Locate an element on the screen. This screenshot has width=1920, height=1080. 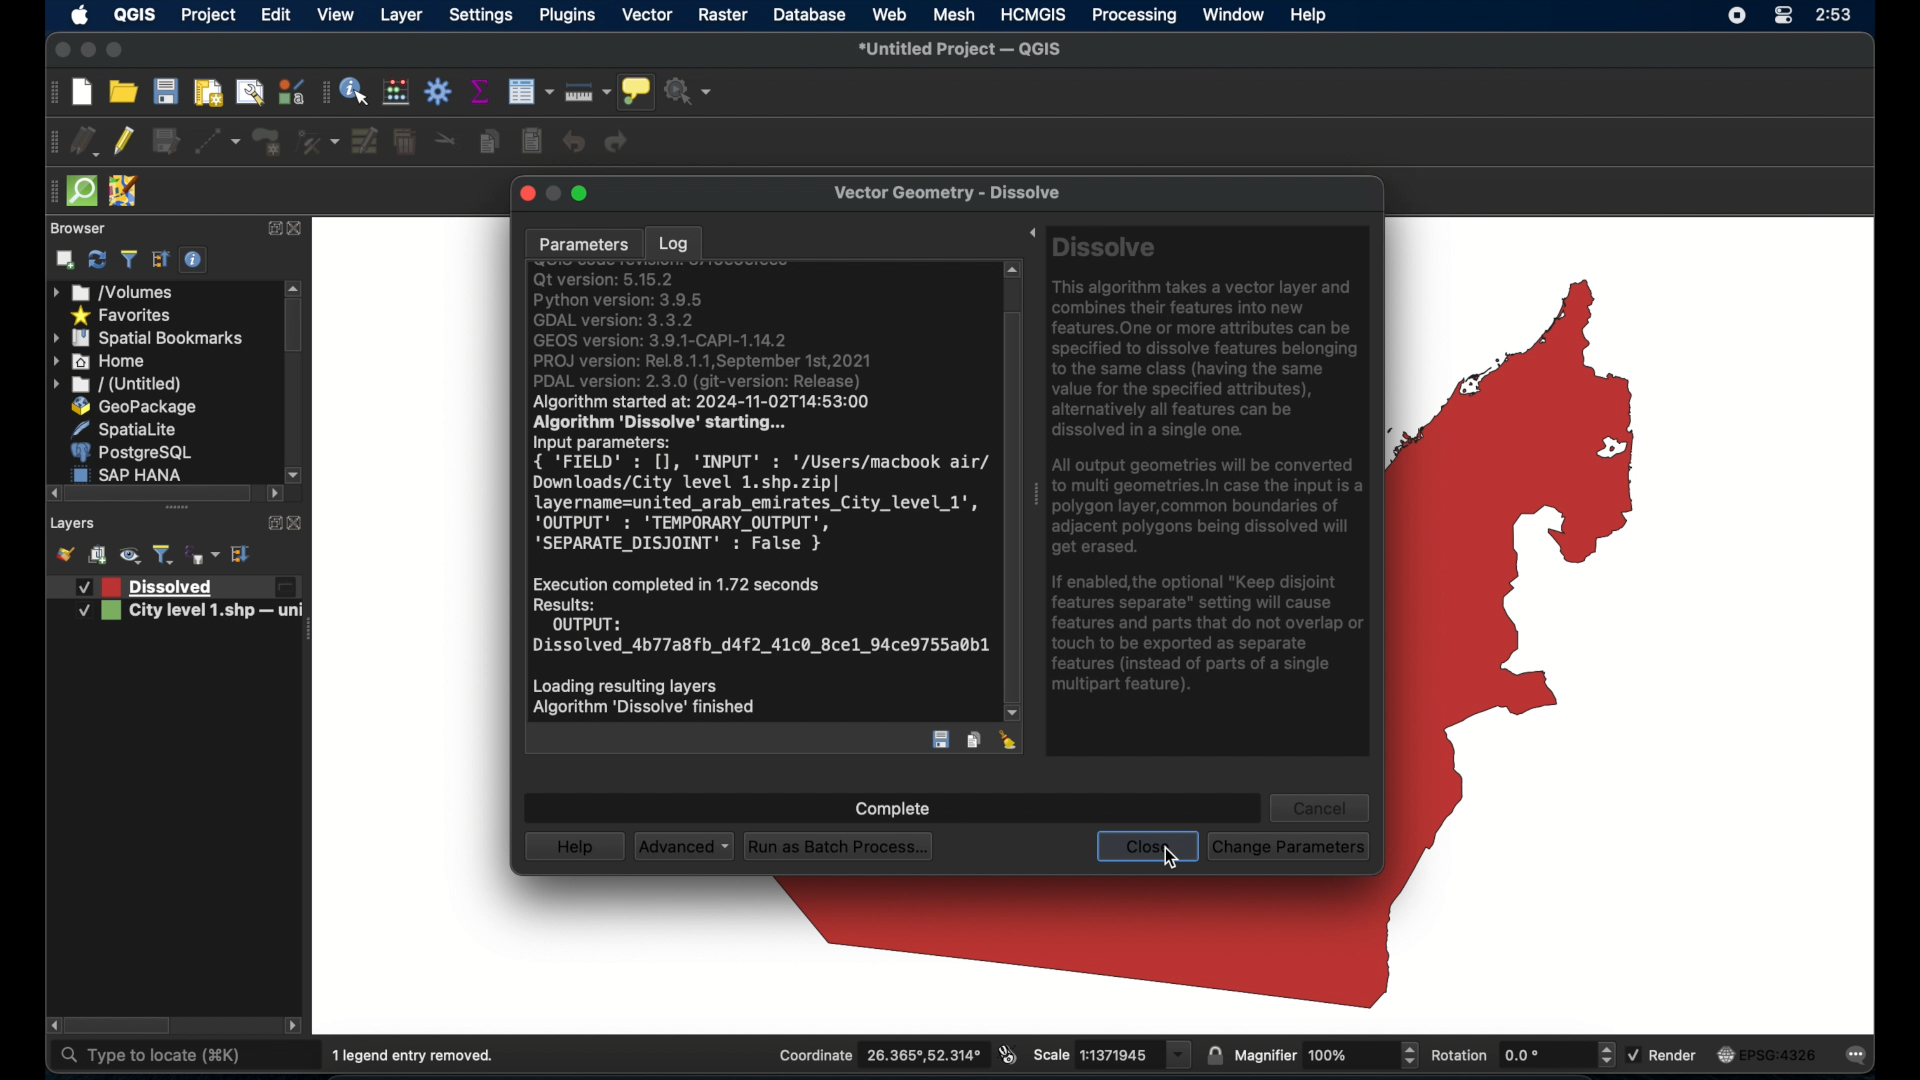
save edits is located at coordinates (167, 142).